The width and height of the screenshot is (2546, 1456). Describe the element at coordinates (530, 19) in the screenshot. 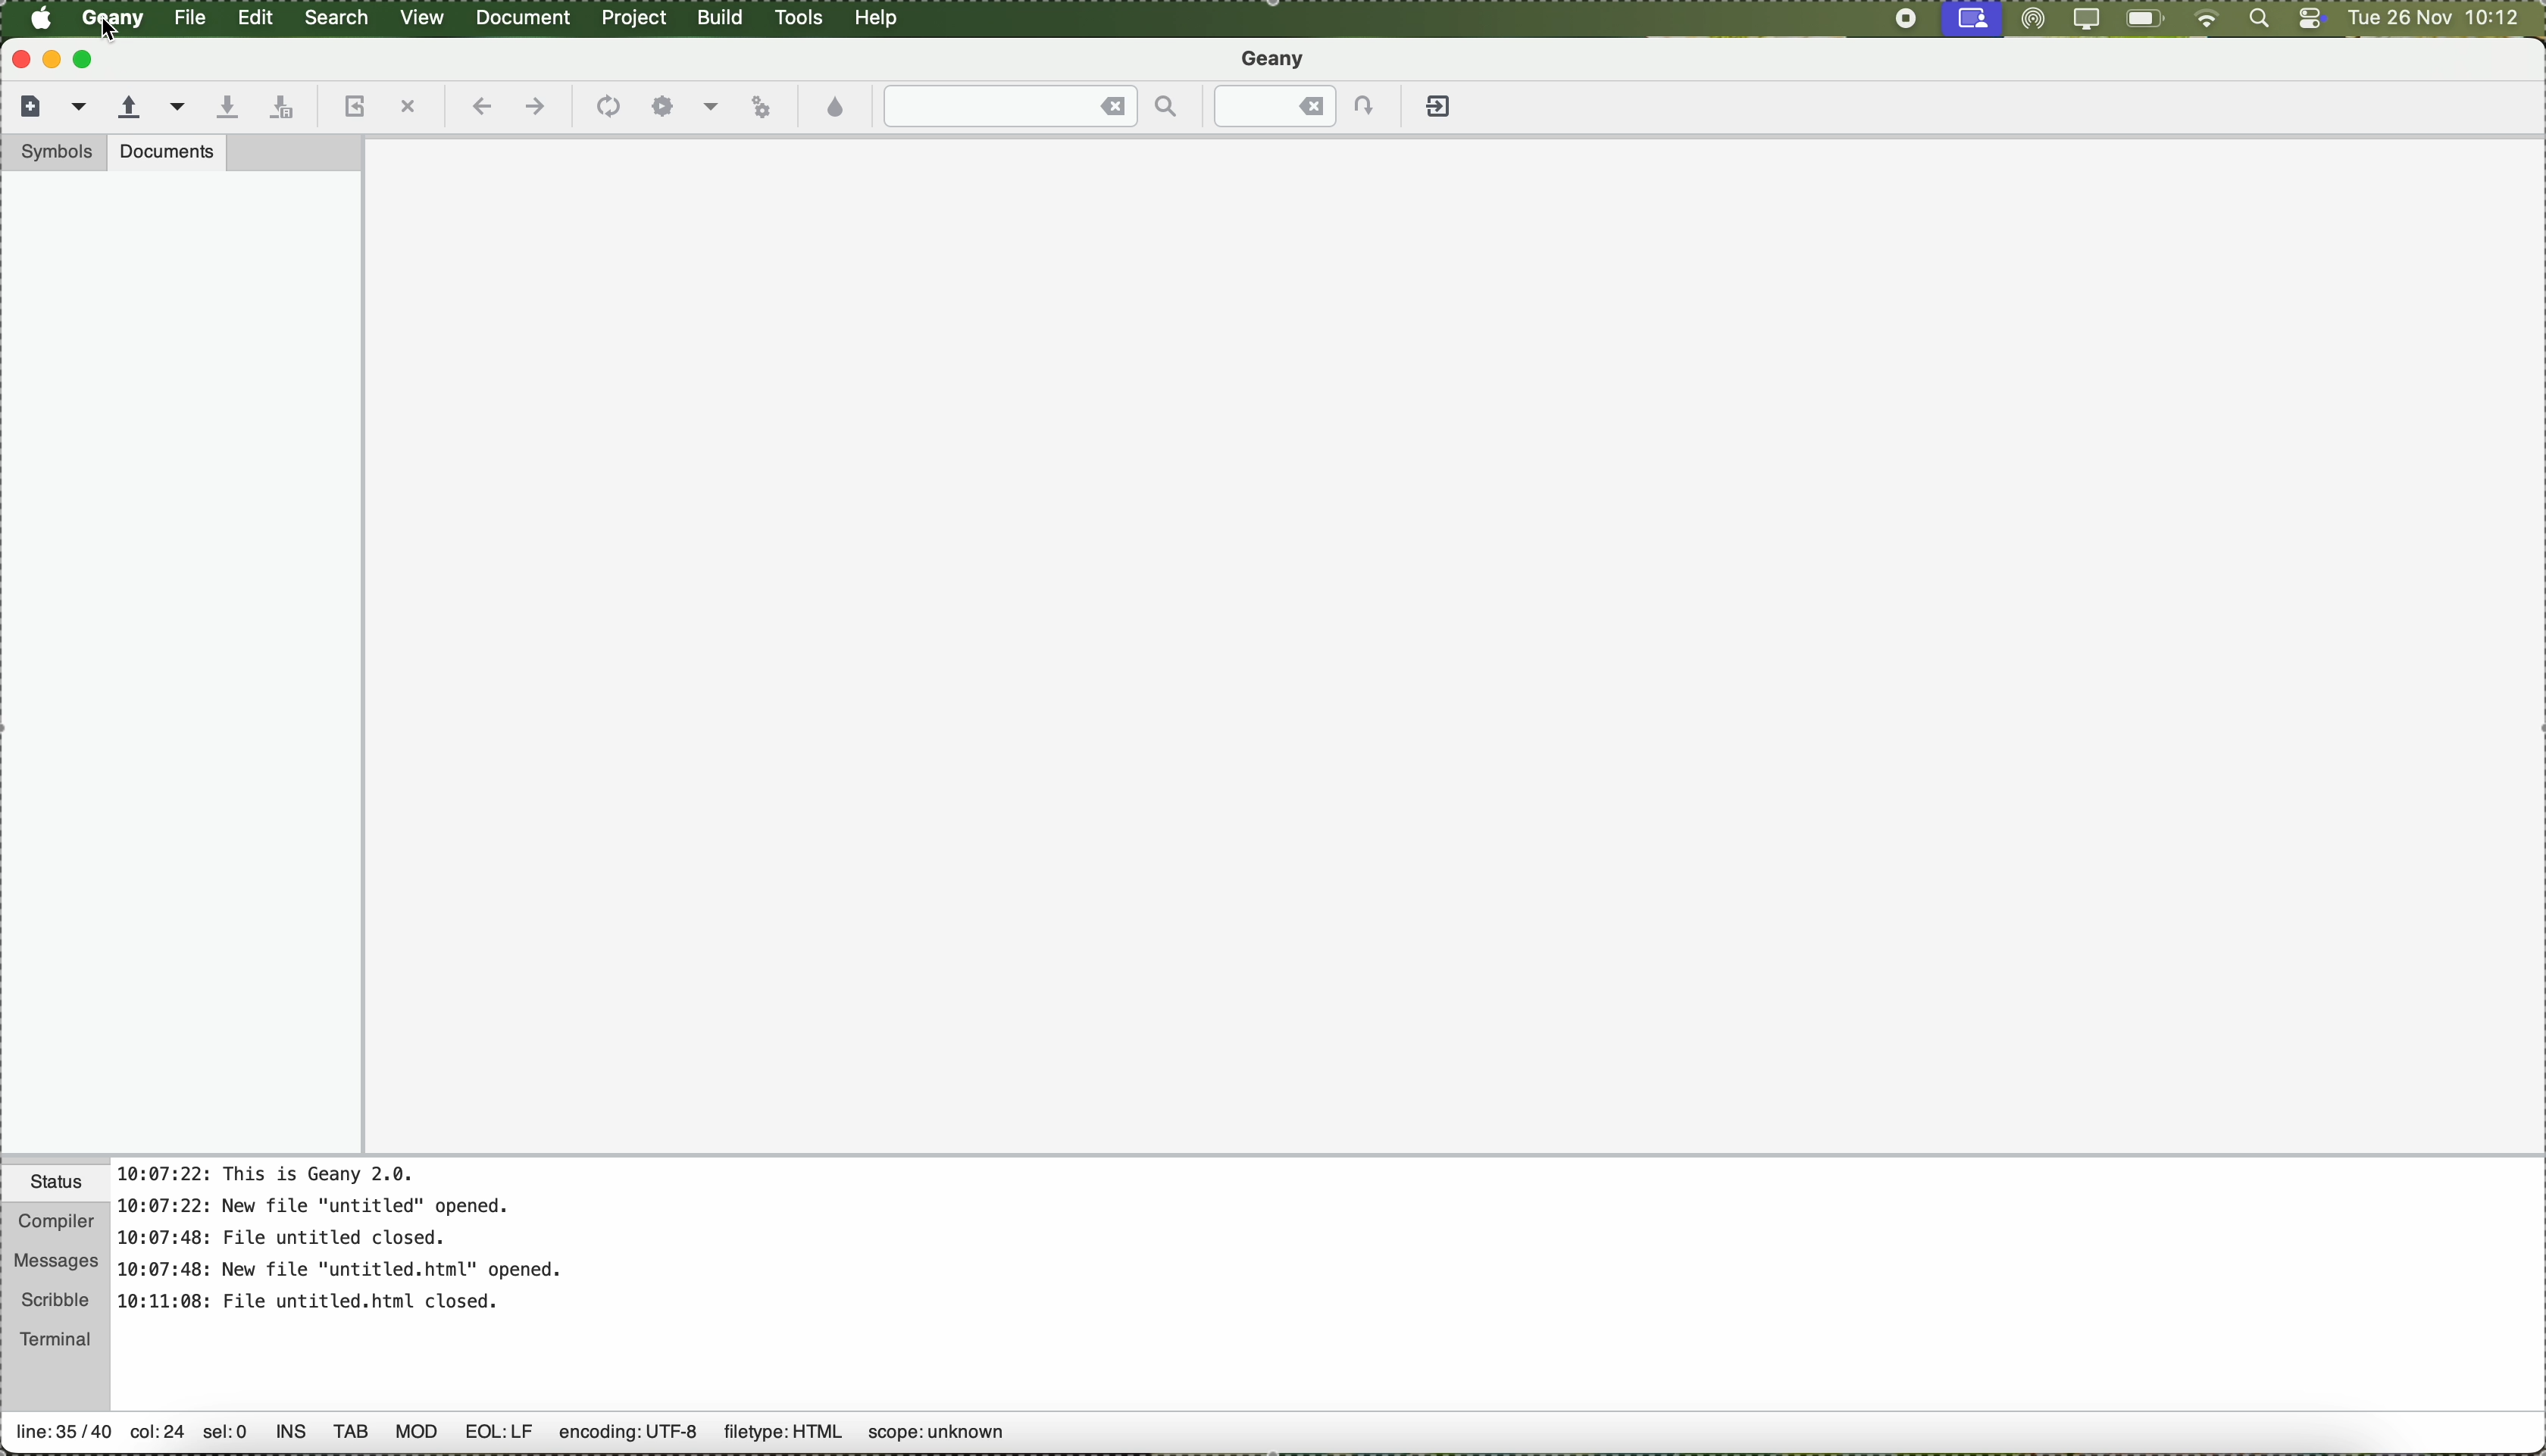

I see `document` at that location.